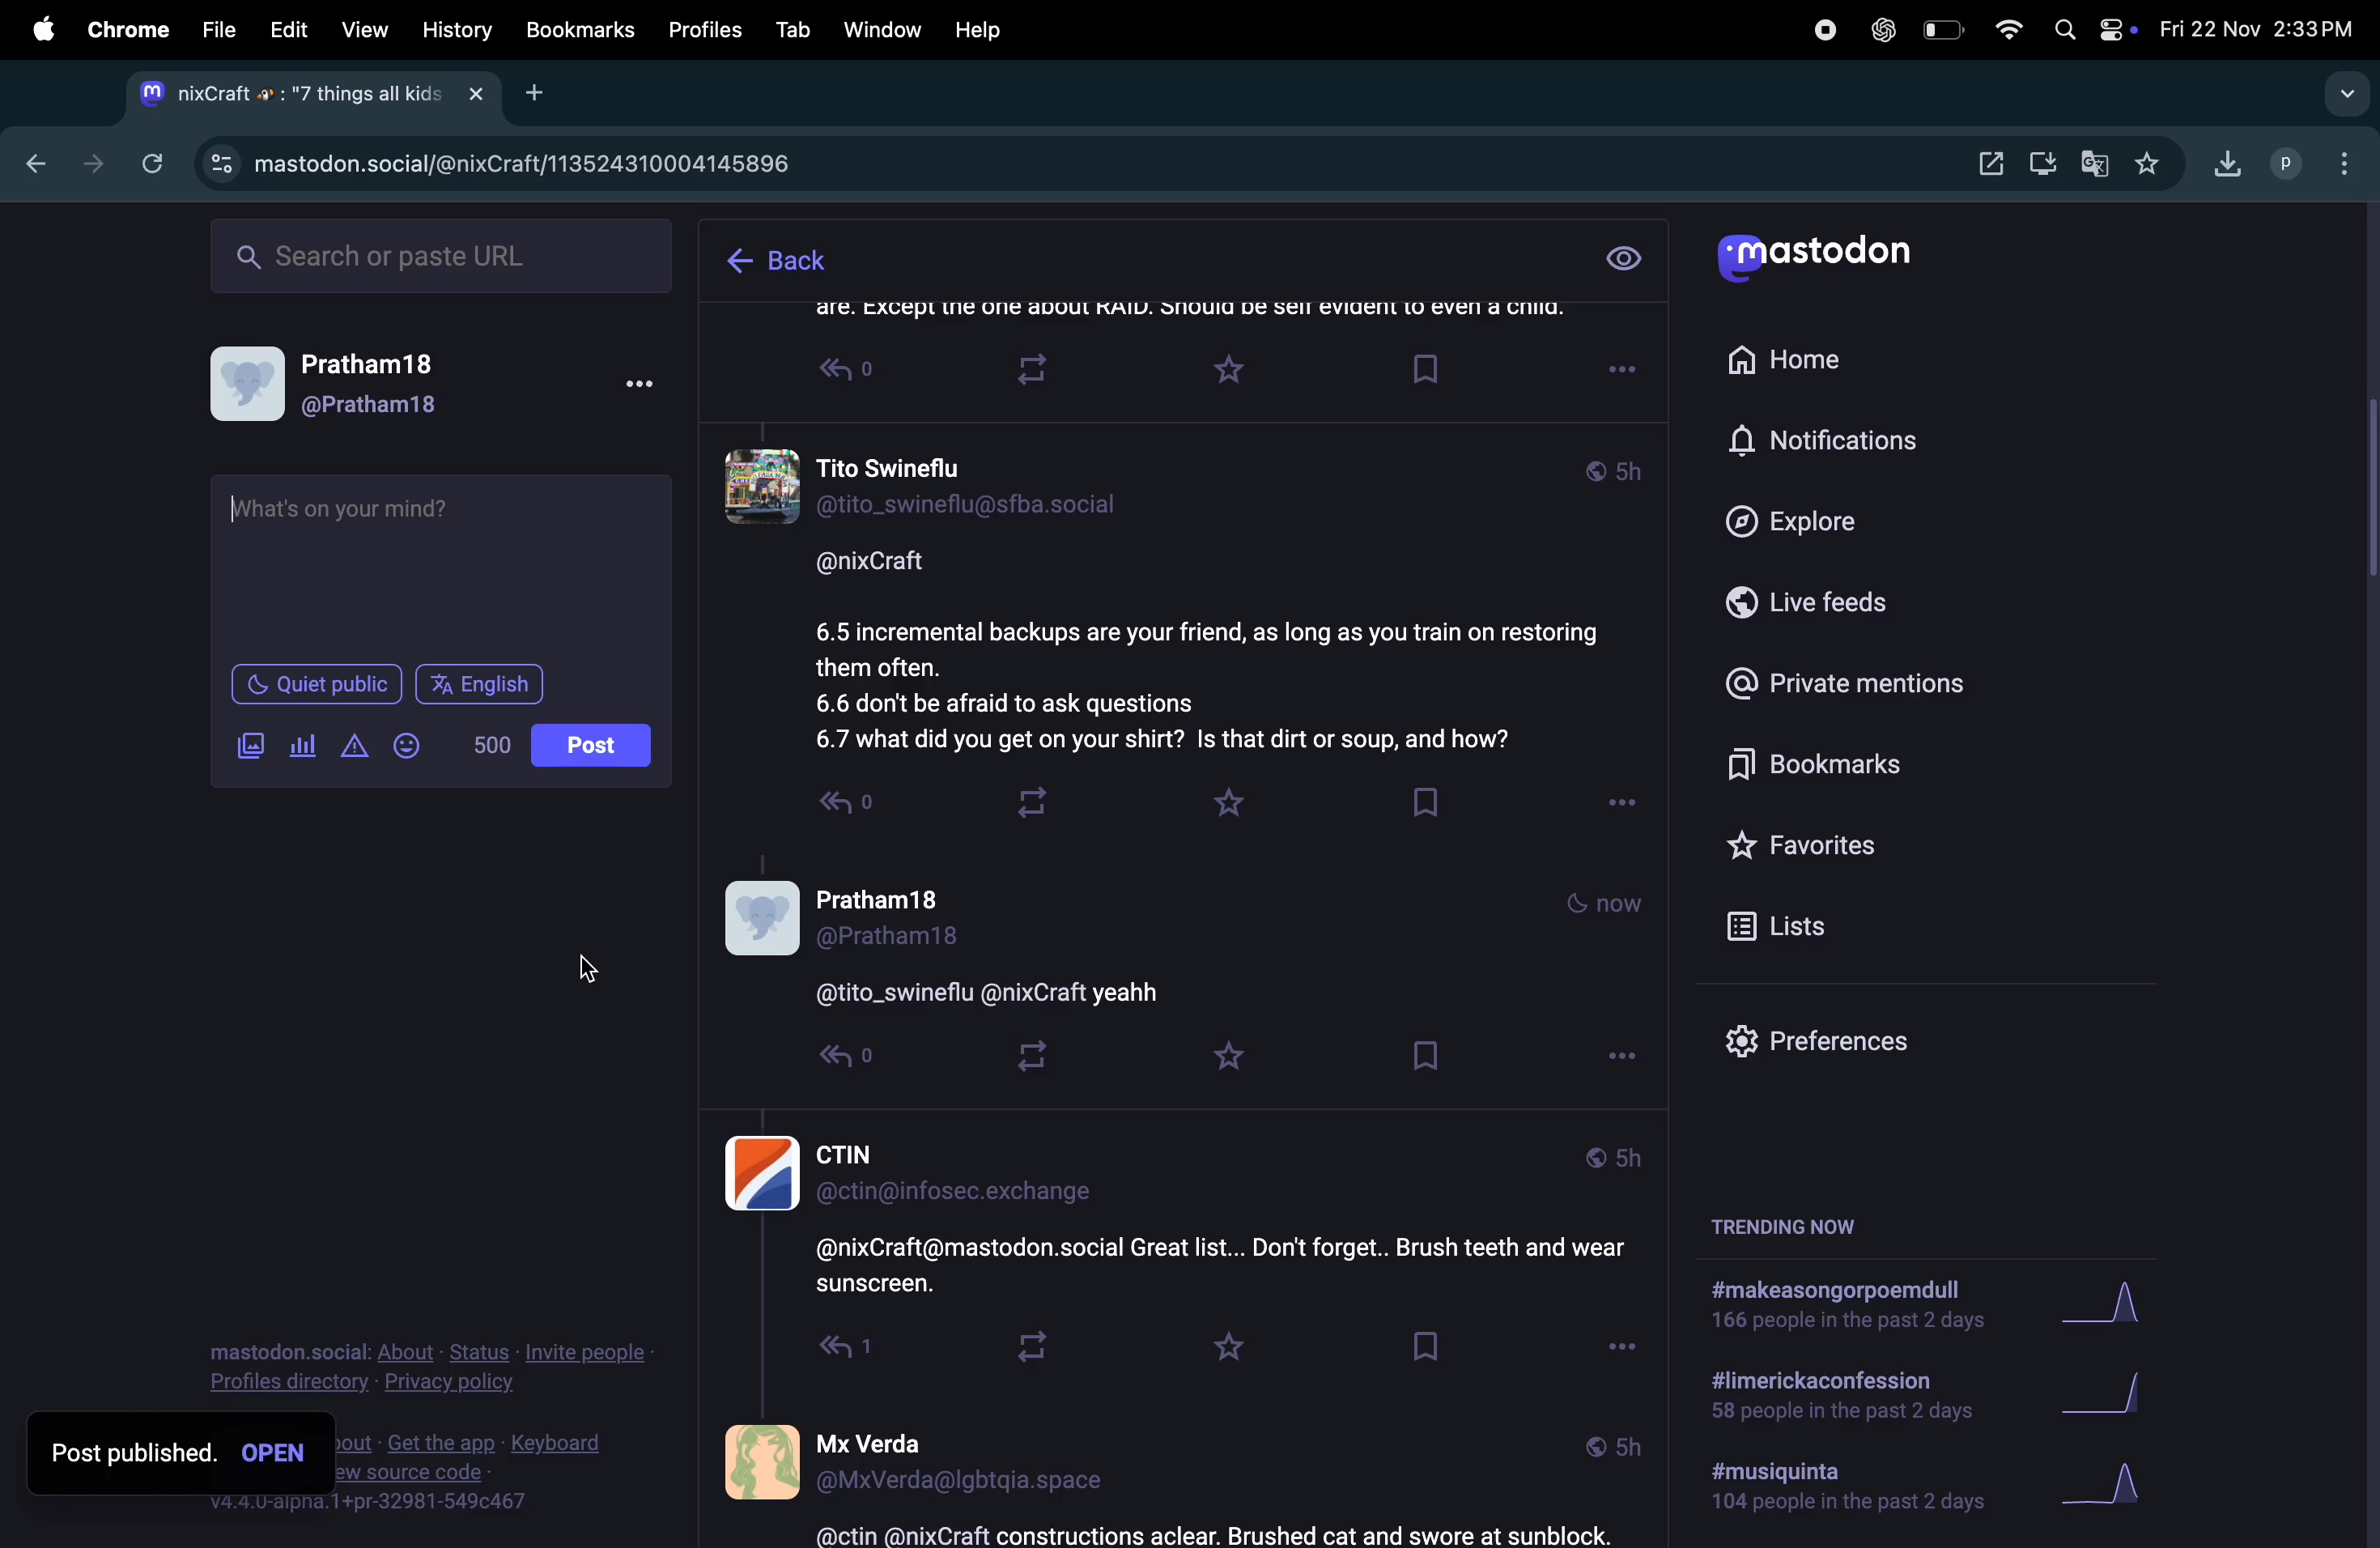  I want to click on #limerickaconfession
58 people in the past 2 days, so click(1835, 1398).